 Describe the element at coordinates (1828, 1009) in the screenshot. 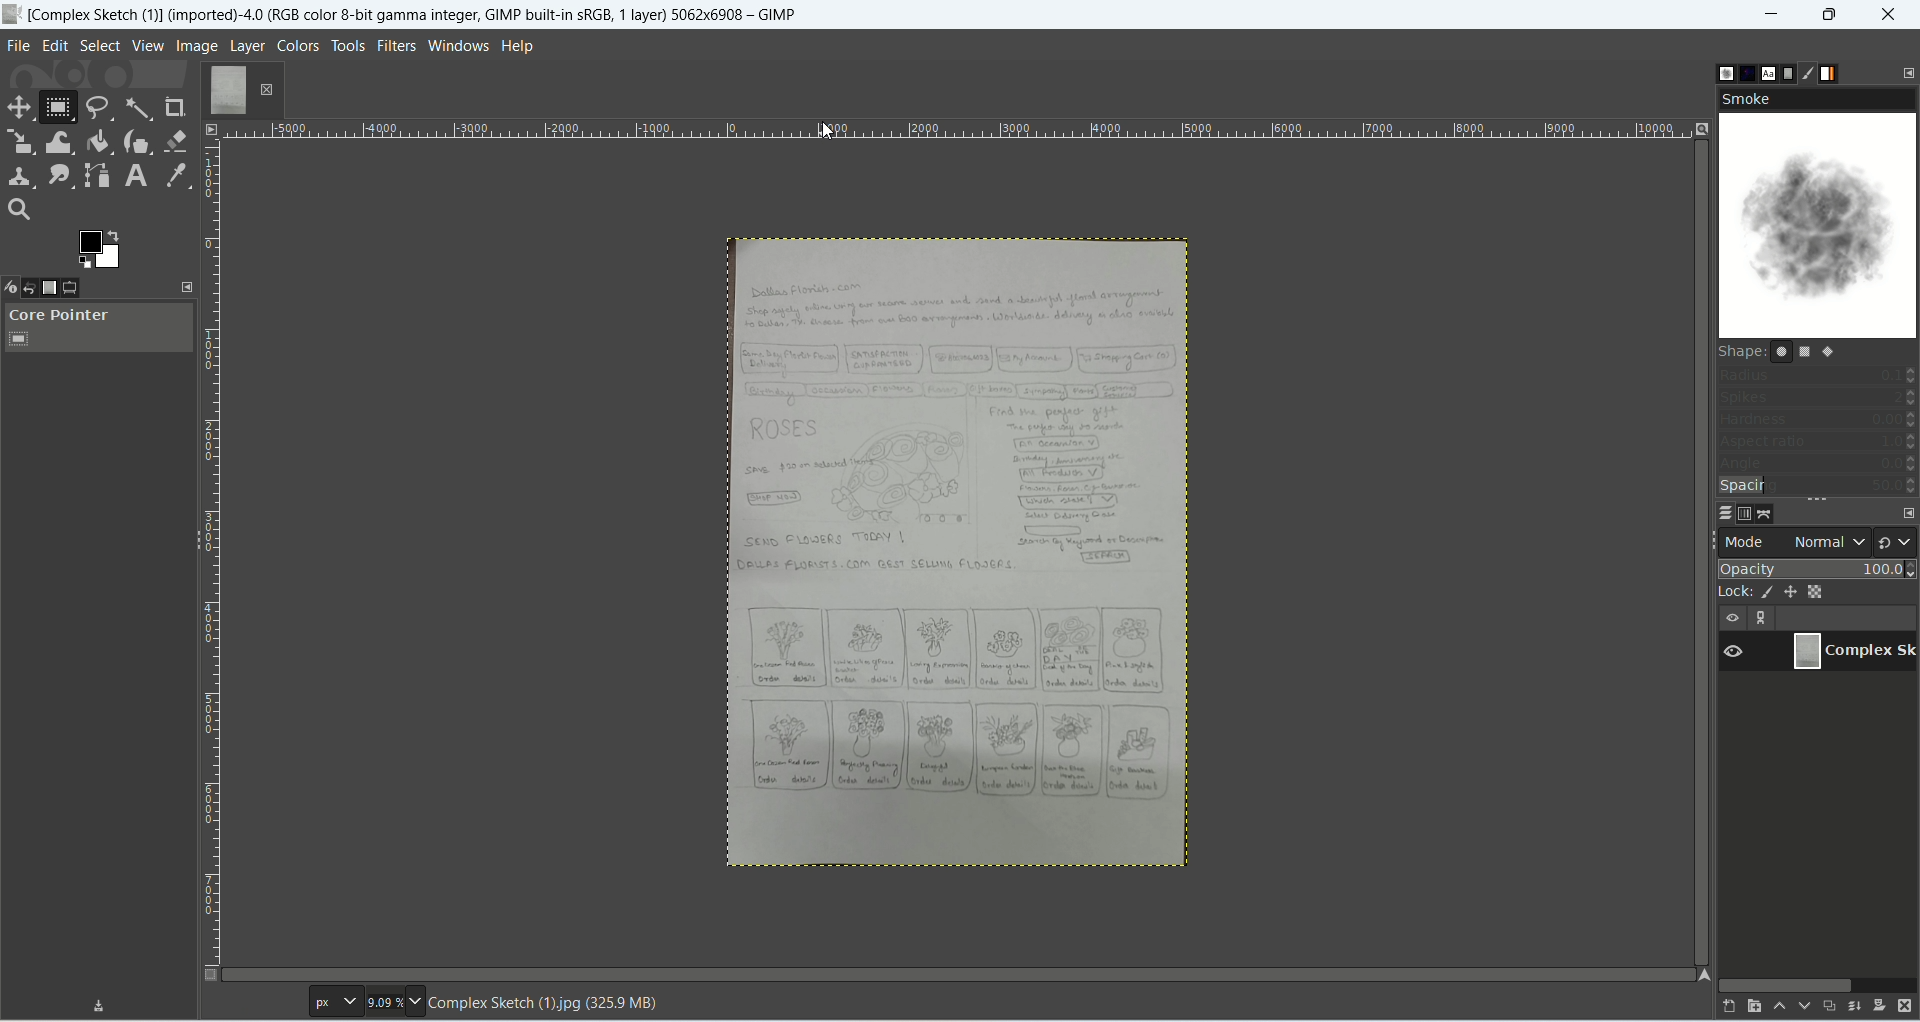

I see `create a duplicate` at that location.